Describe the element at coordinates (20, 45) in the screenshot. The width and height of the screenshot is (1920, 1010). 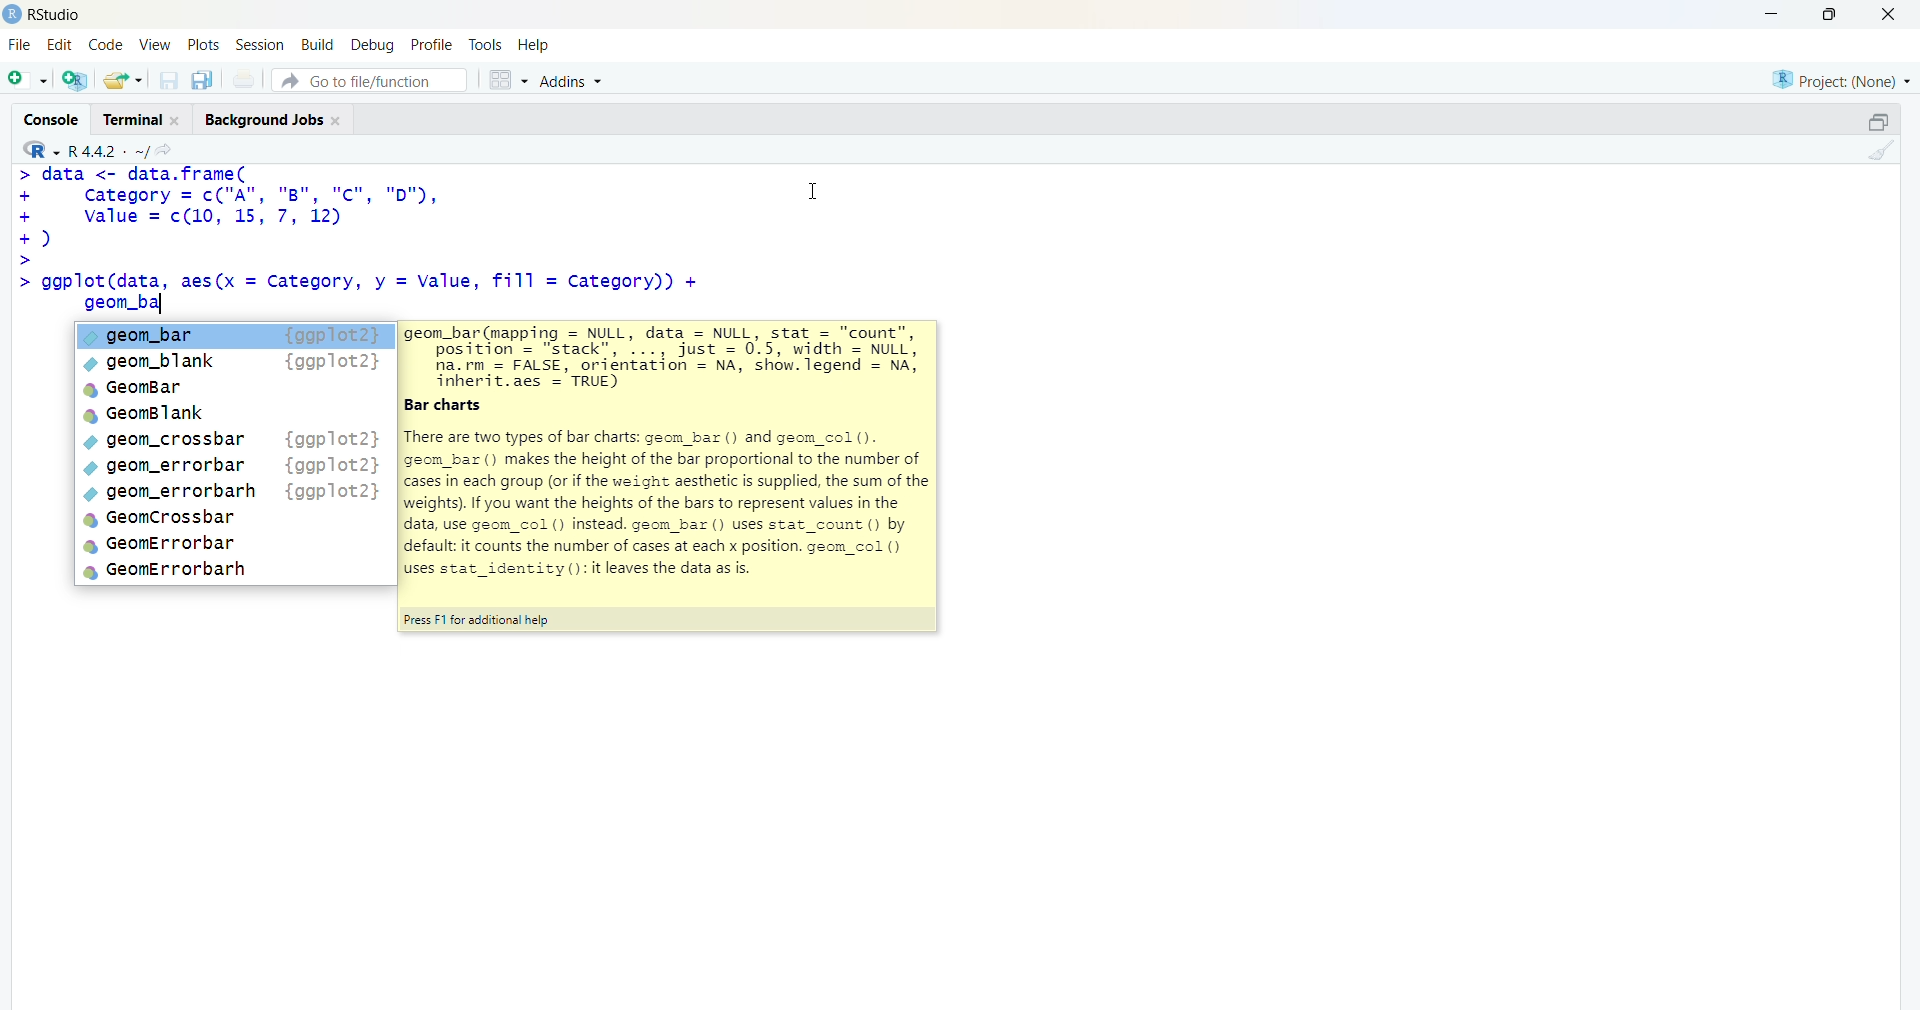
I see `File` at that location.